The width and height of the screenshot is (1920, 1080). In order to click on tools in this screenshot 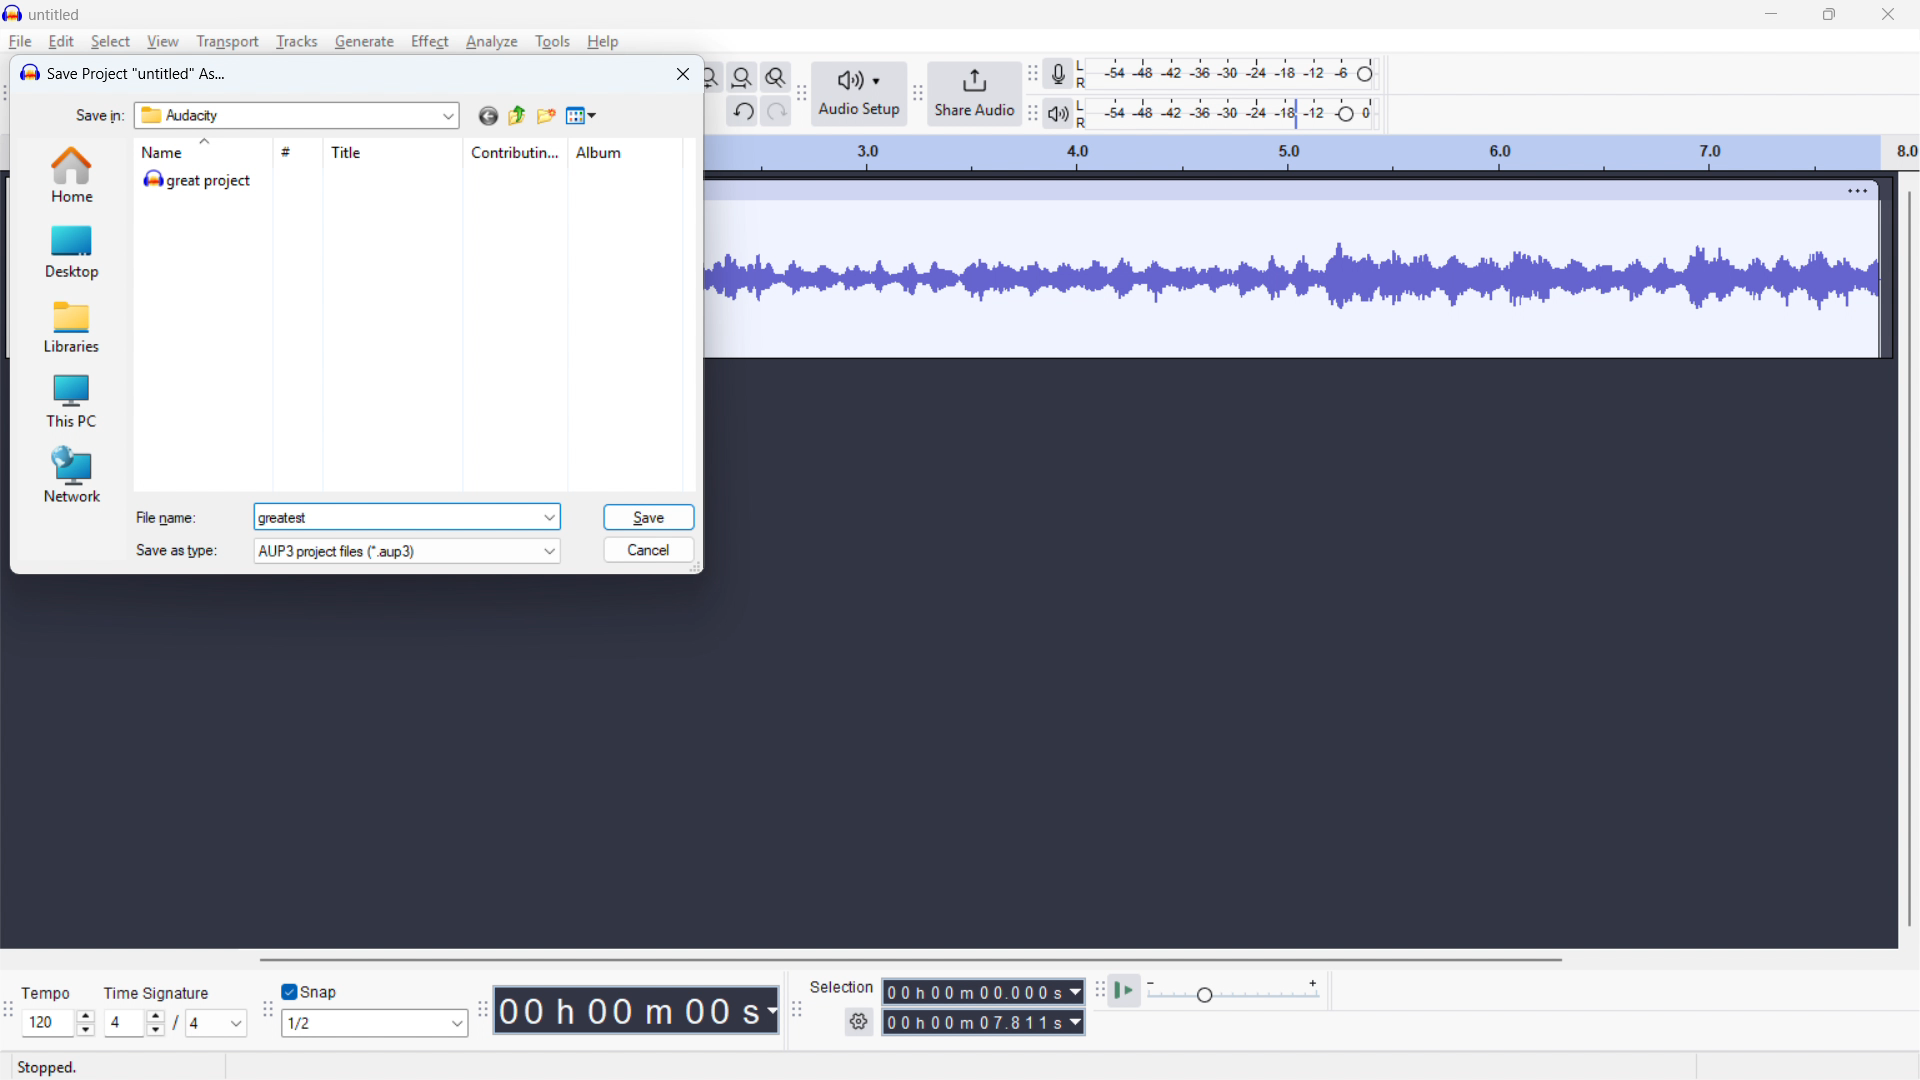, I will do `click(553, 41)`.